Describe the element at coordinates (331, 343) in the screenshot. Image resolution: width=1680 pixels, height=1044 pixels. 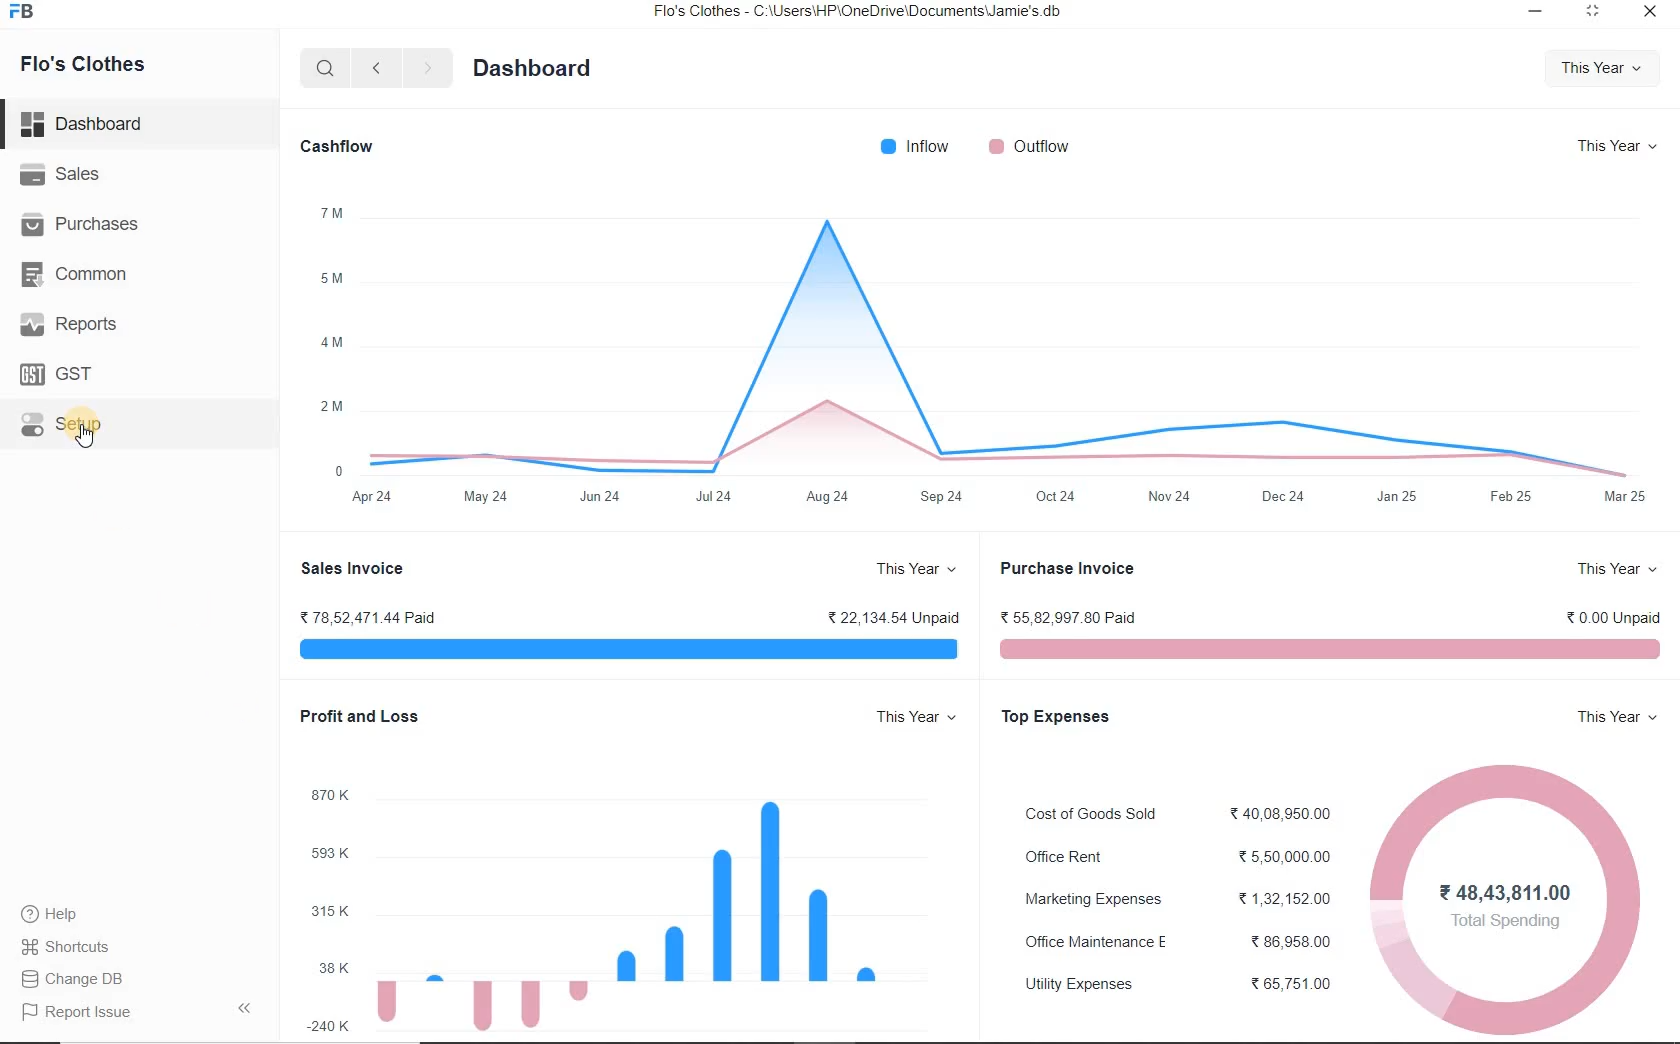
I see `4 m` at that location.